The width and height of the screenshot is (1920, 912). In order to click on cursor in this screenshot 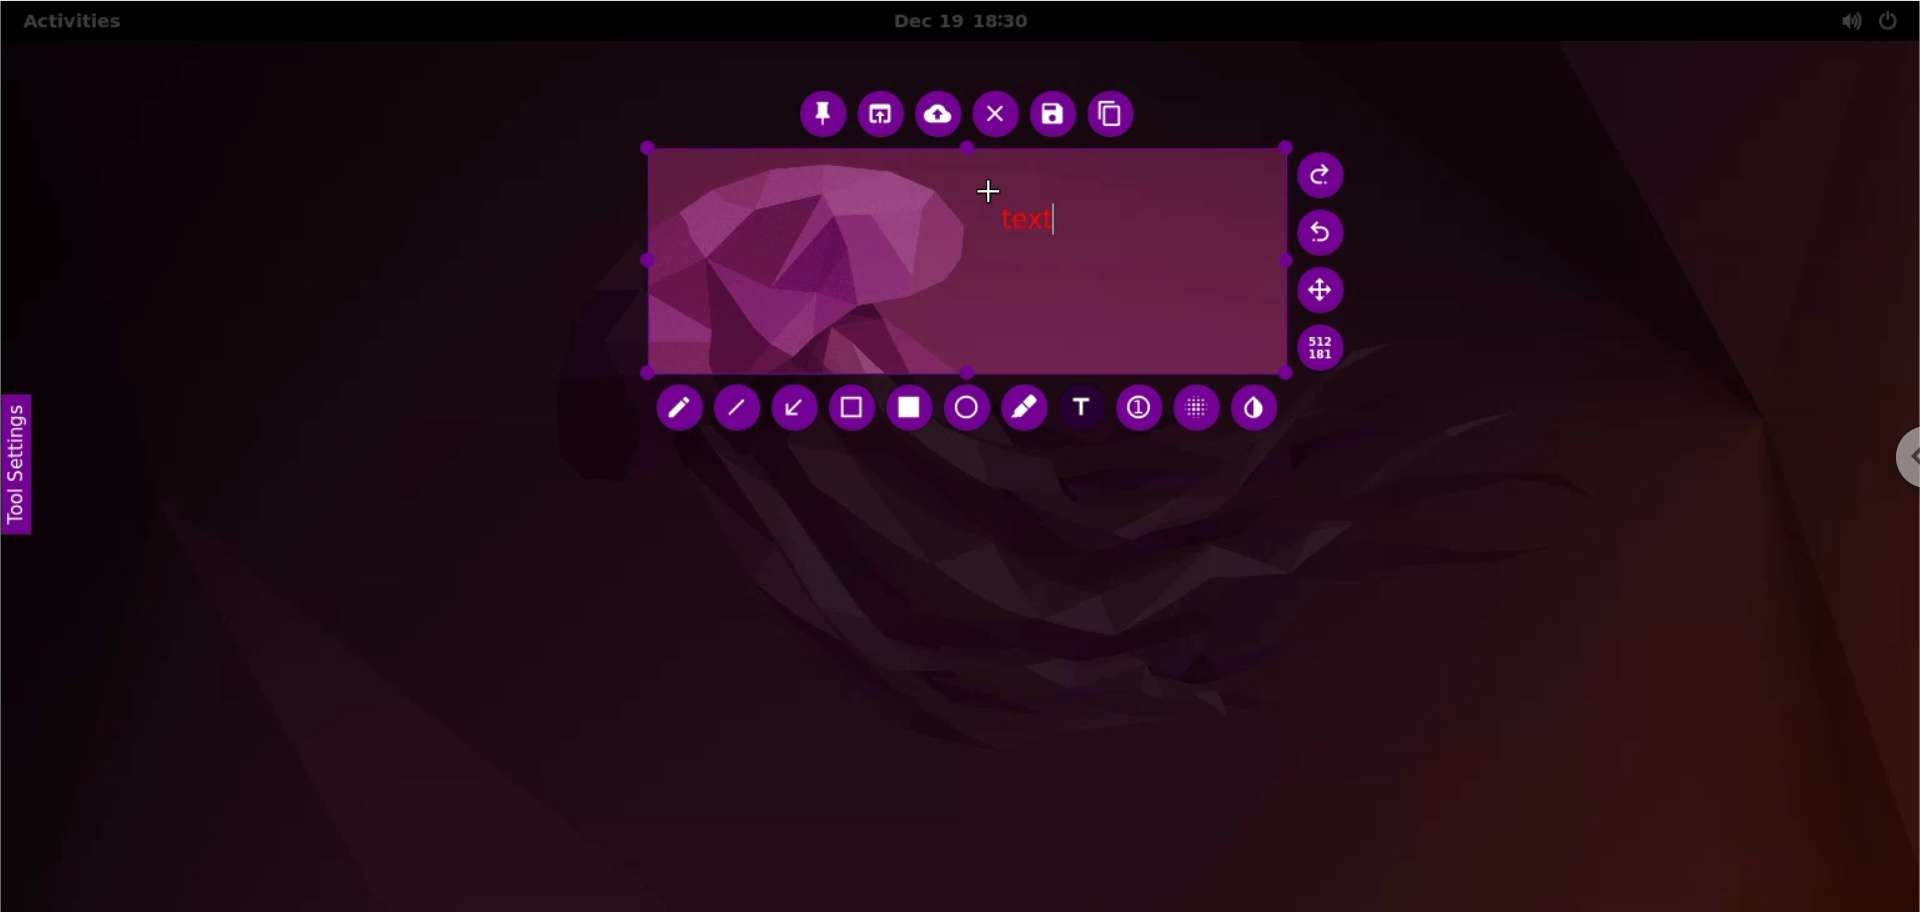, I will do `click(989, 188)`.